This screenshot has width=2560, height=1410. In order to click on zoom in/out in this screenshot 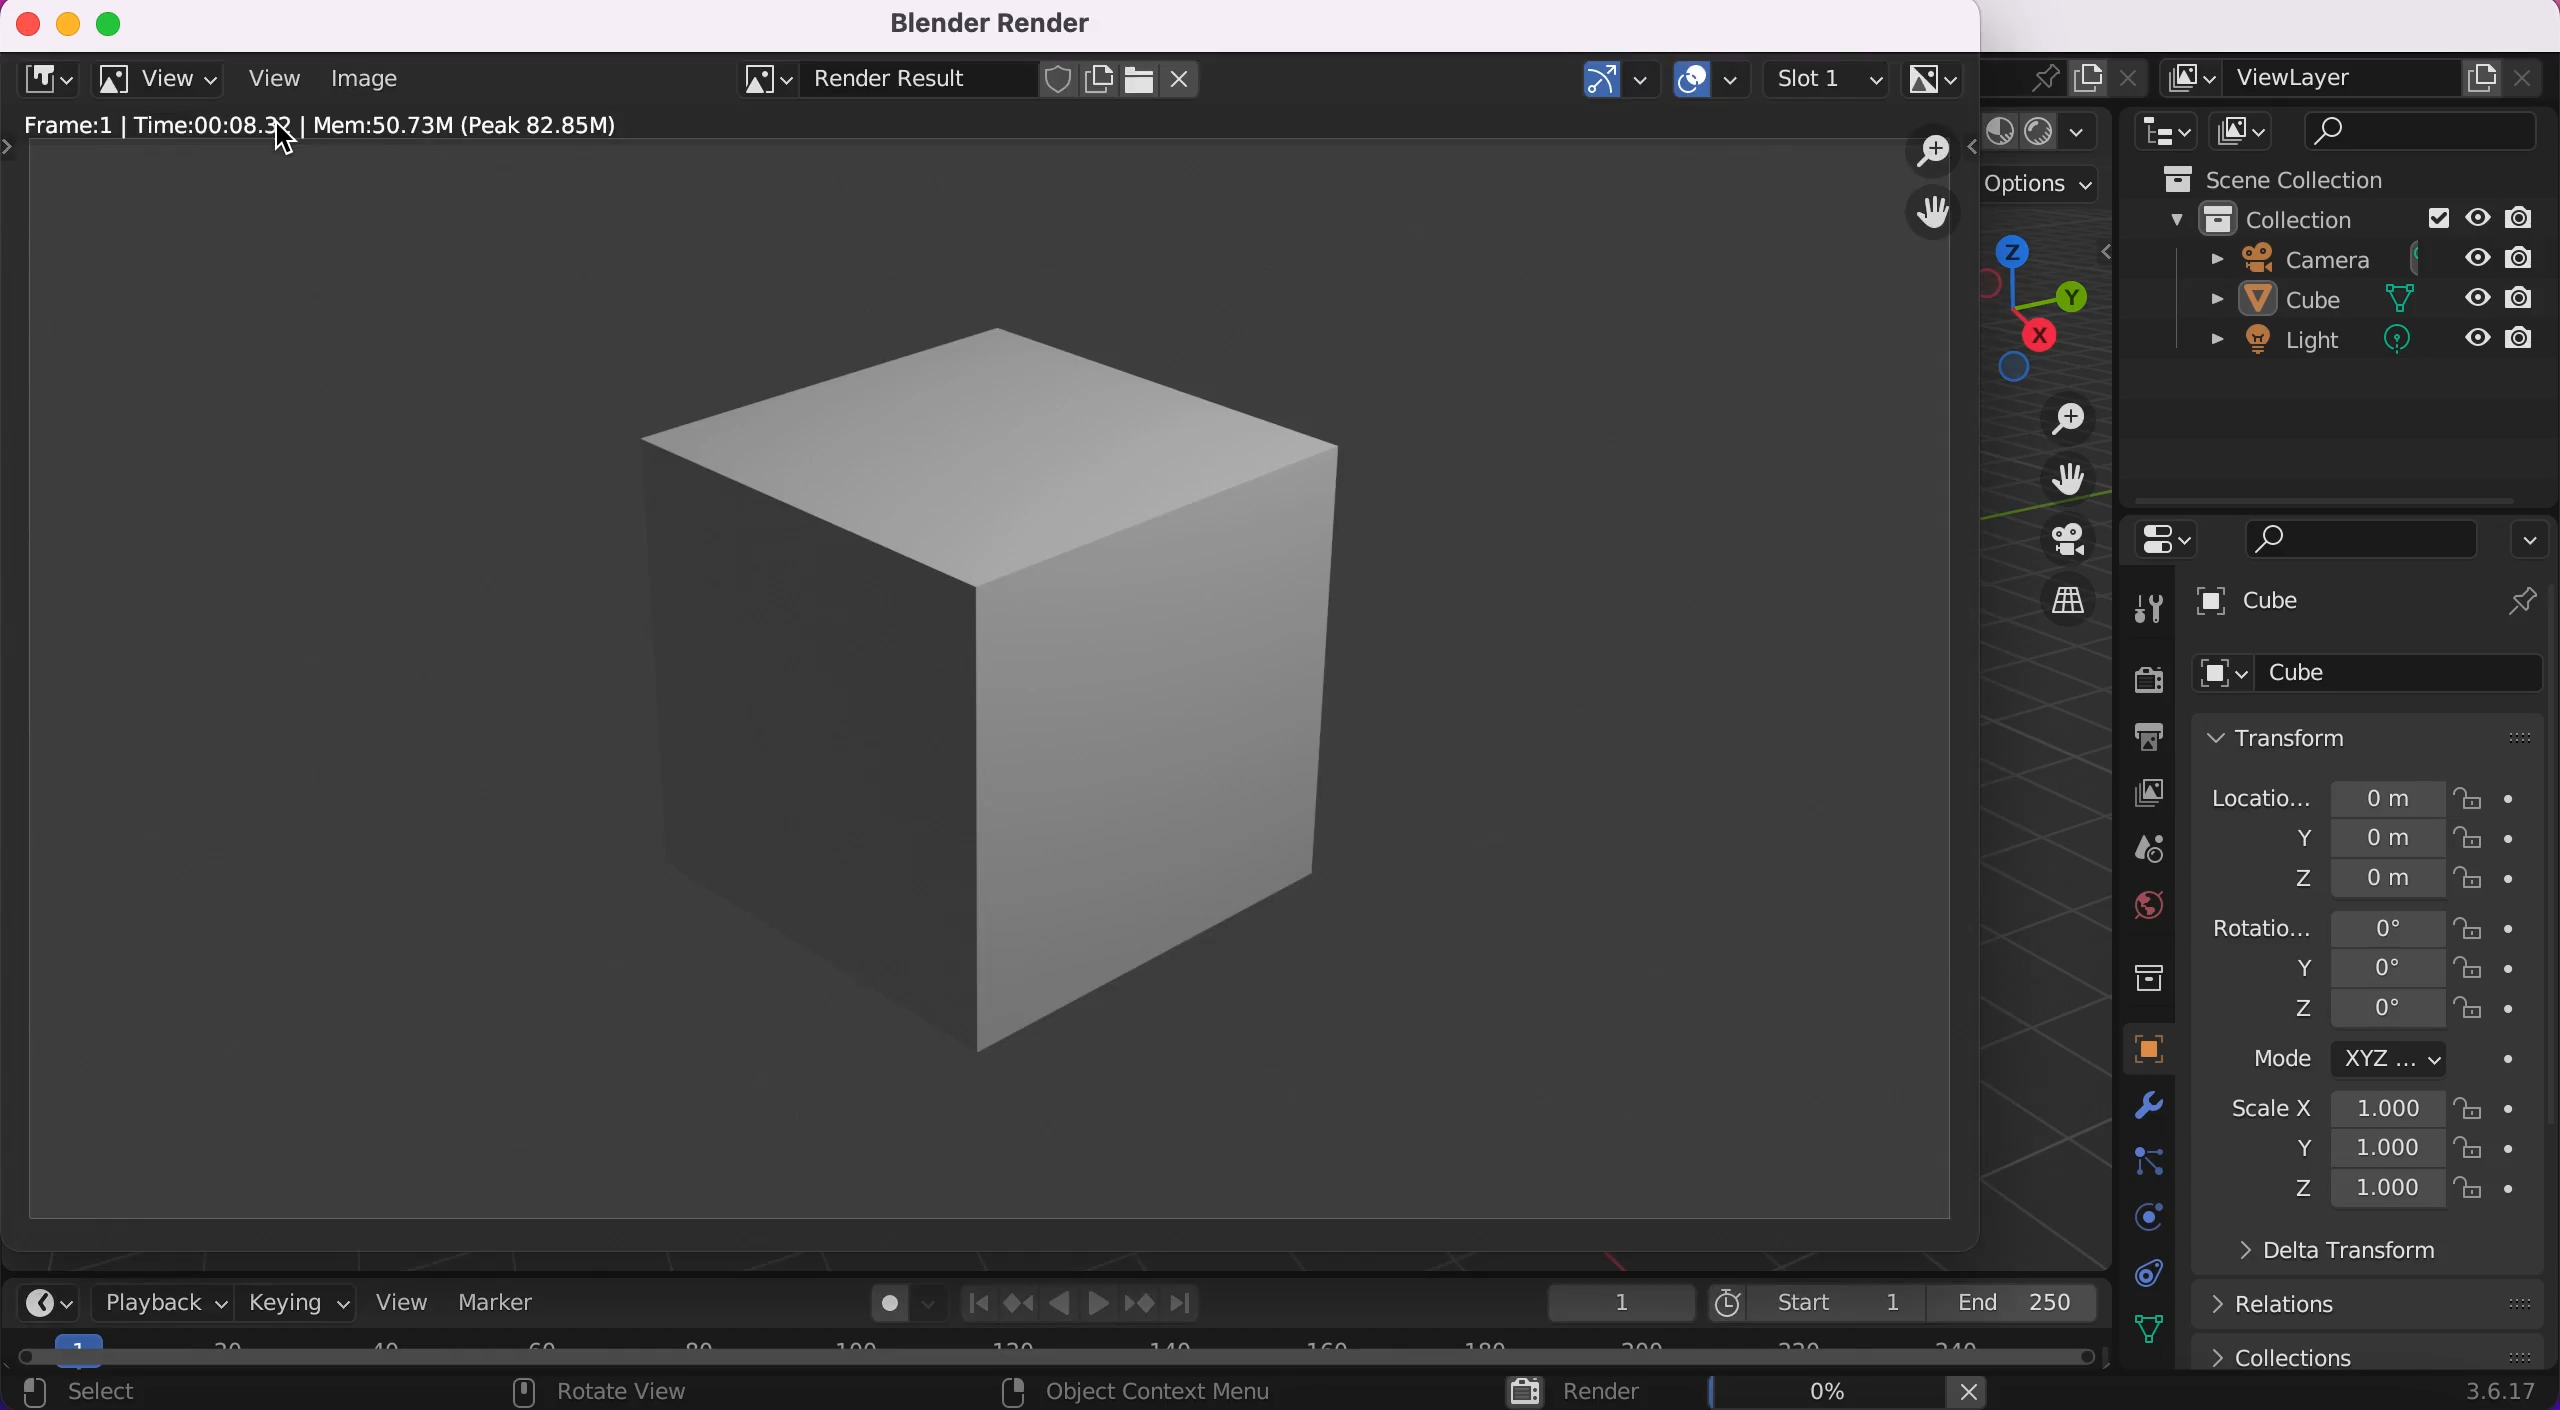, I will do `click(2059, 422)`.